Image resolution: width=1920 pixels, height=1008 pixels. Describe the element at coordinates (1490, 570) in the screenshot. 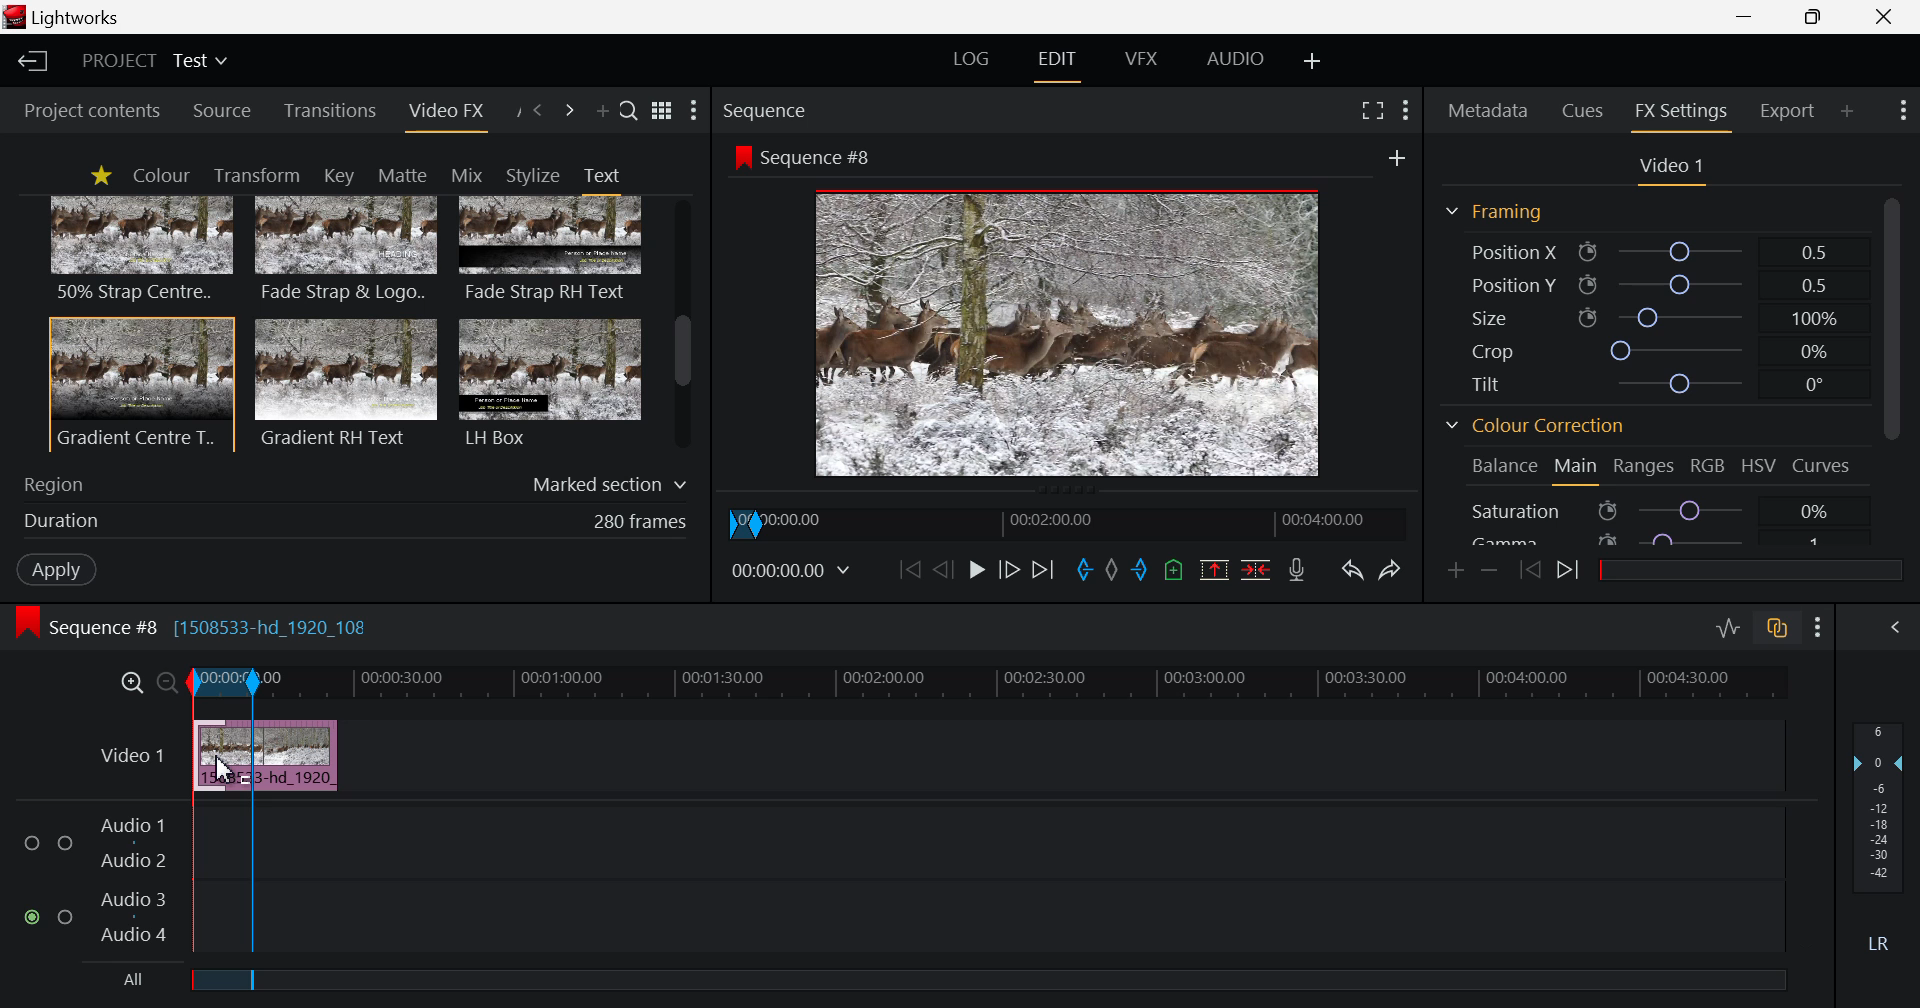

I see `remove keyframe` at that location.